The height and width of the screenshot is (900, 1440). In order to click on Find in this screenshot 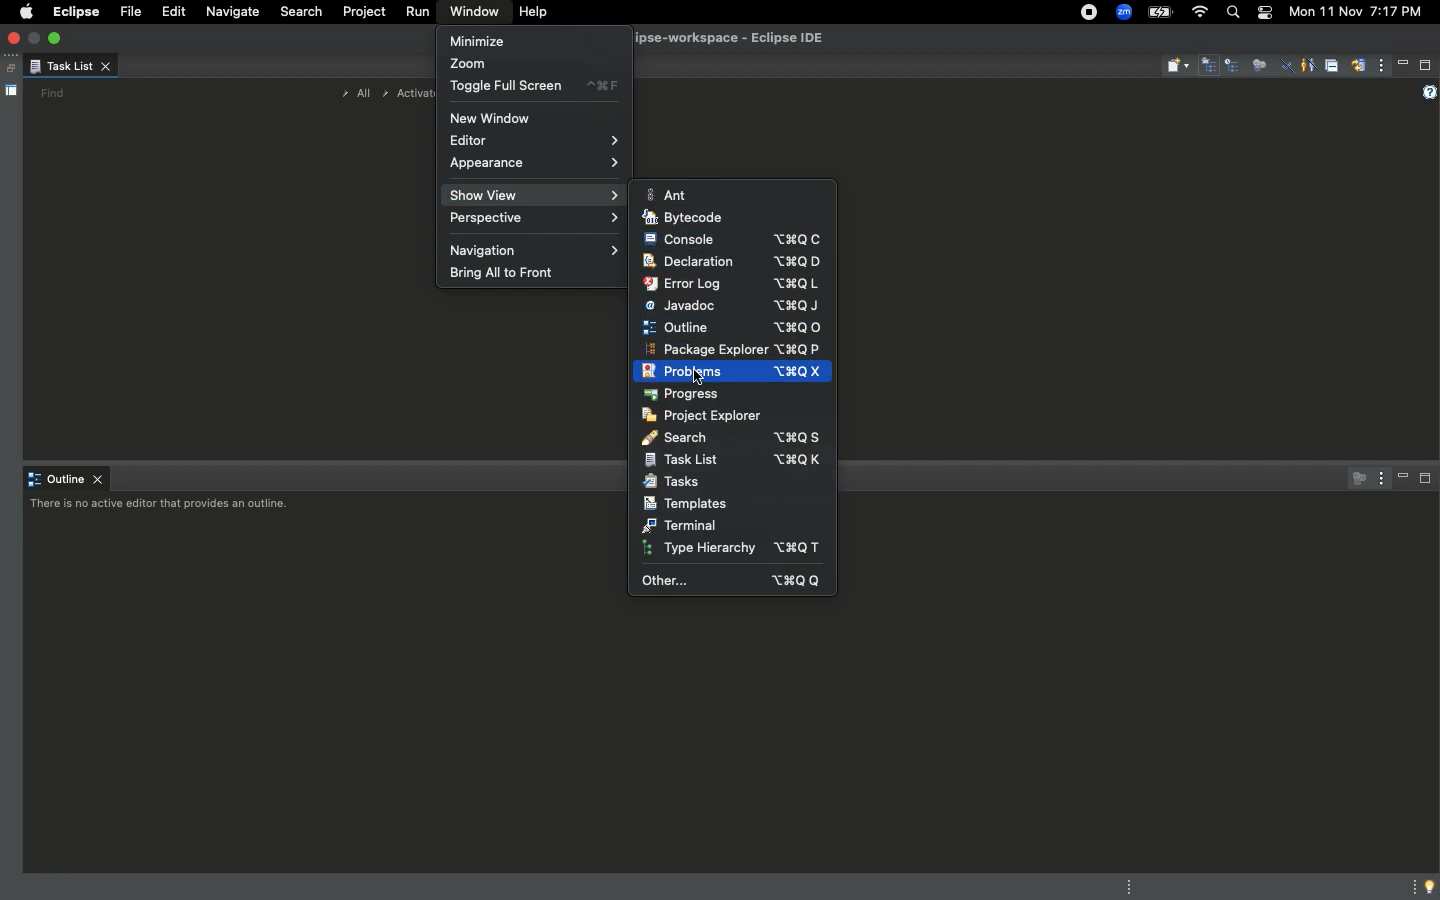, I will do `click(52, 93)`.